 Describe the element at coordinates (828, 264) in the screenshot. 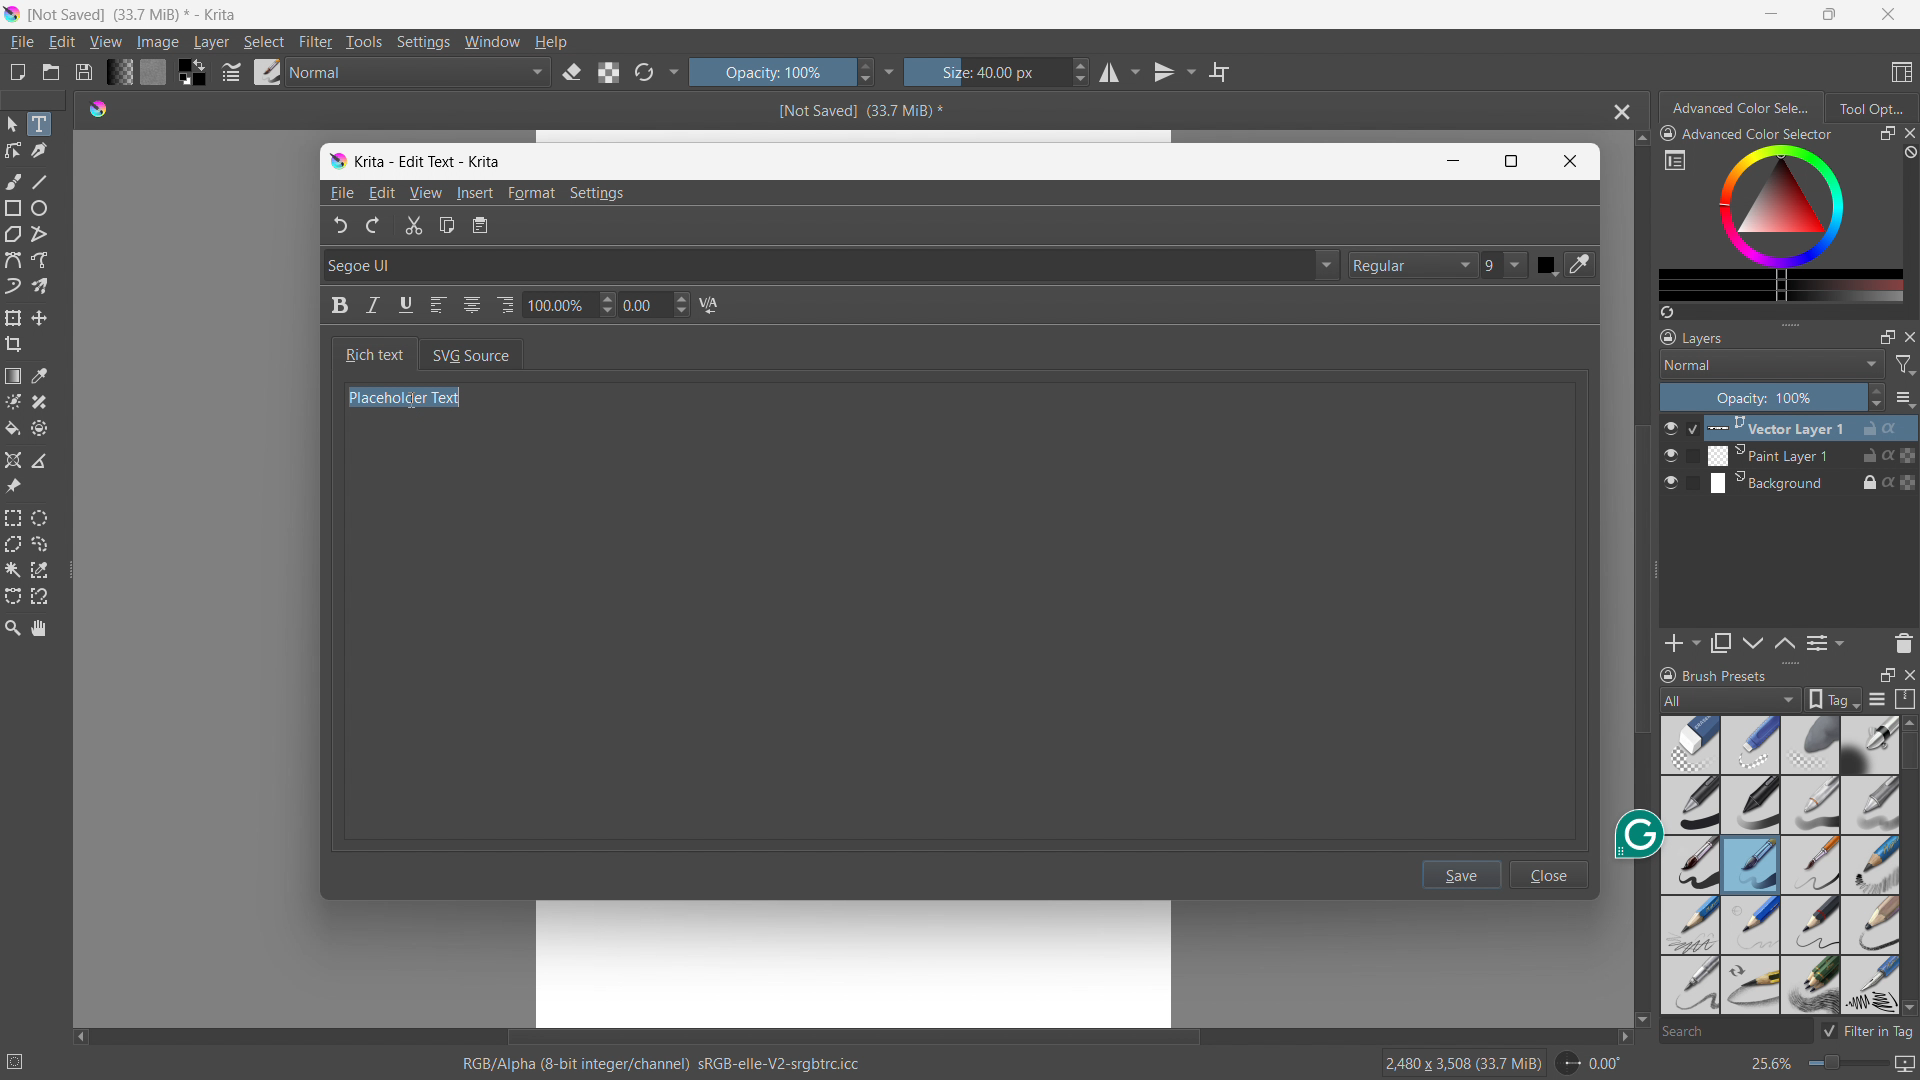

I see `Segoe UI` at that location.